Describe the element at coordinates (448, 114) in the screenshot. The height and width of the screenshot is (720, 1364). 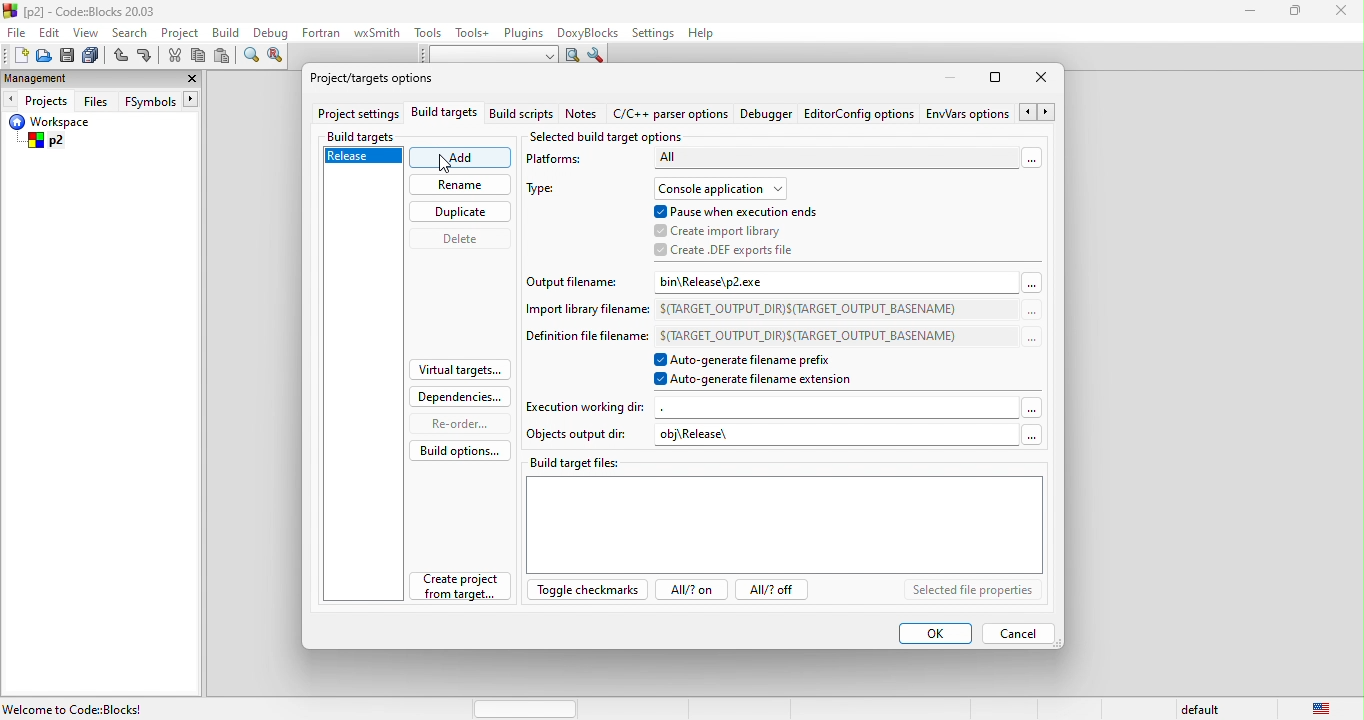
I see `build targets` at that location.